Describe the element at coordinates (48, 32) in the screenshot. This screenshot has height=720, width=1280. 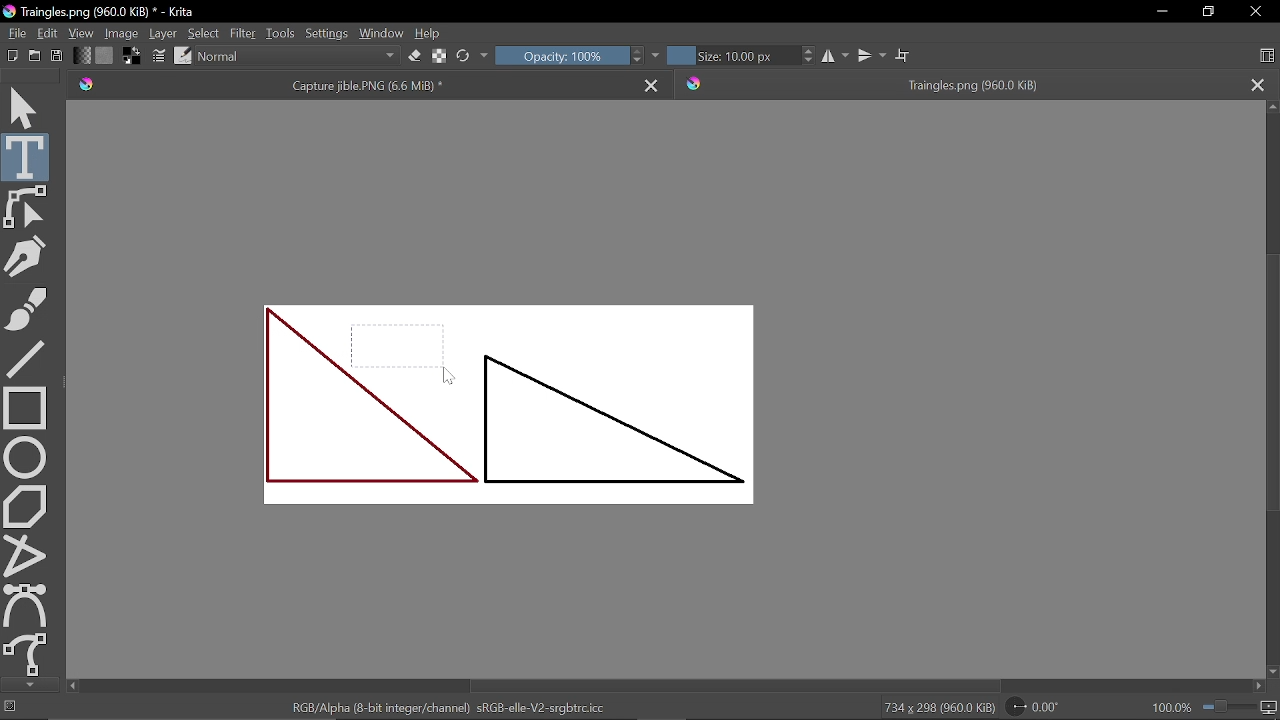
I see `Edit` at that location.